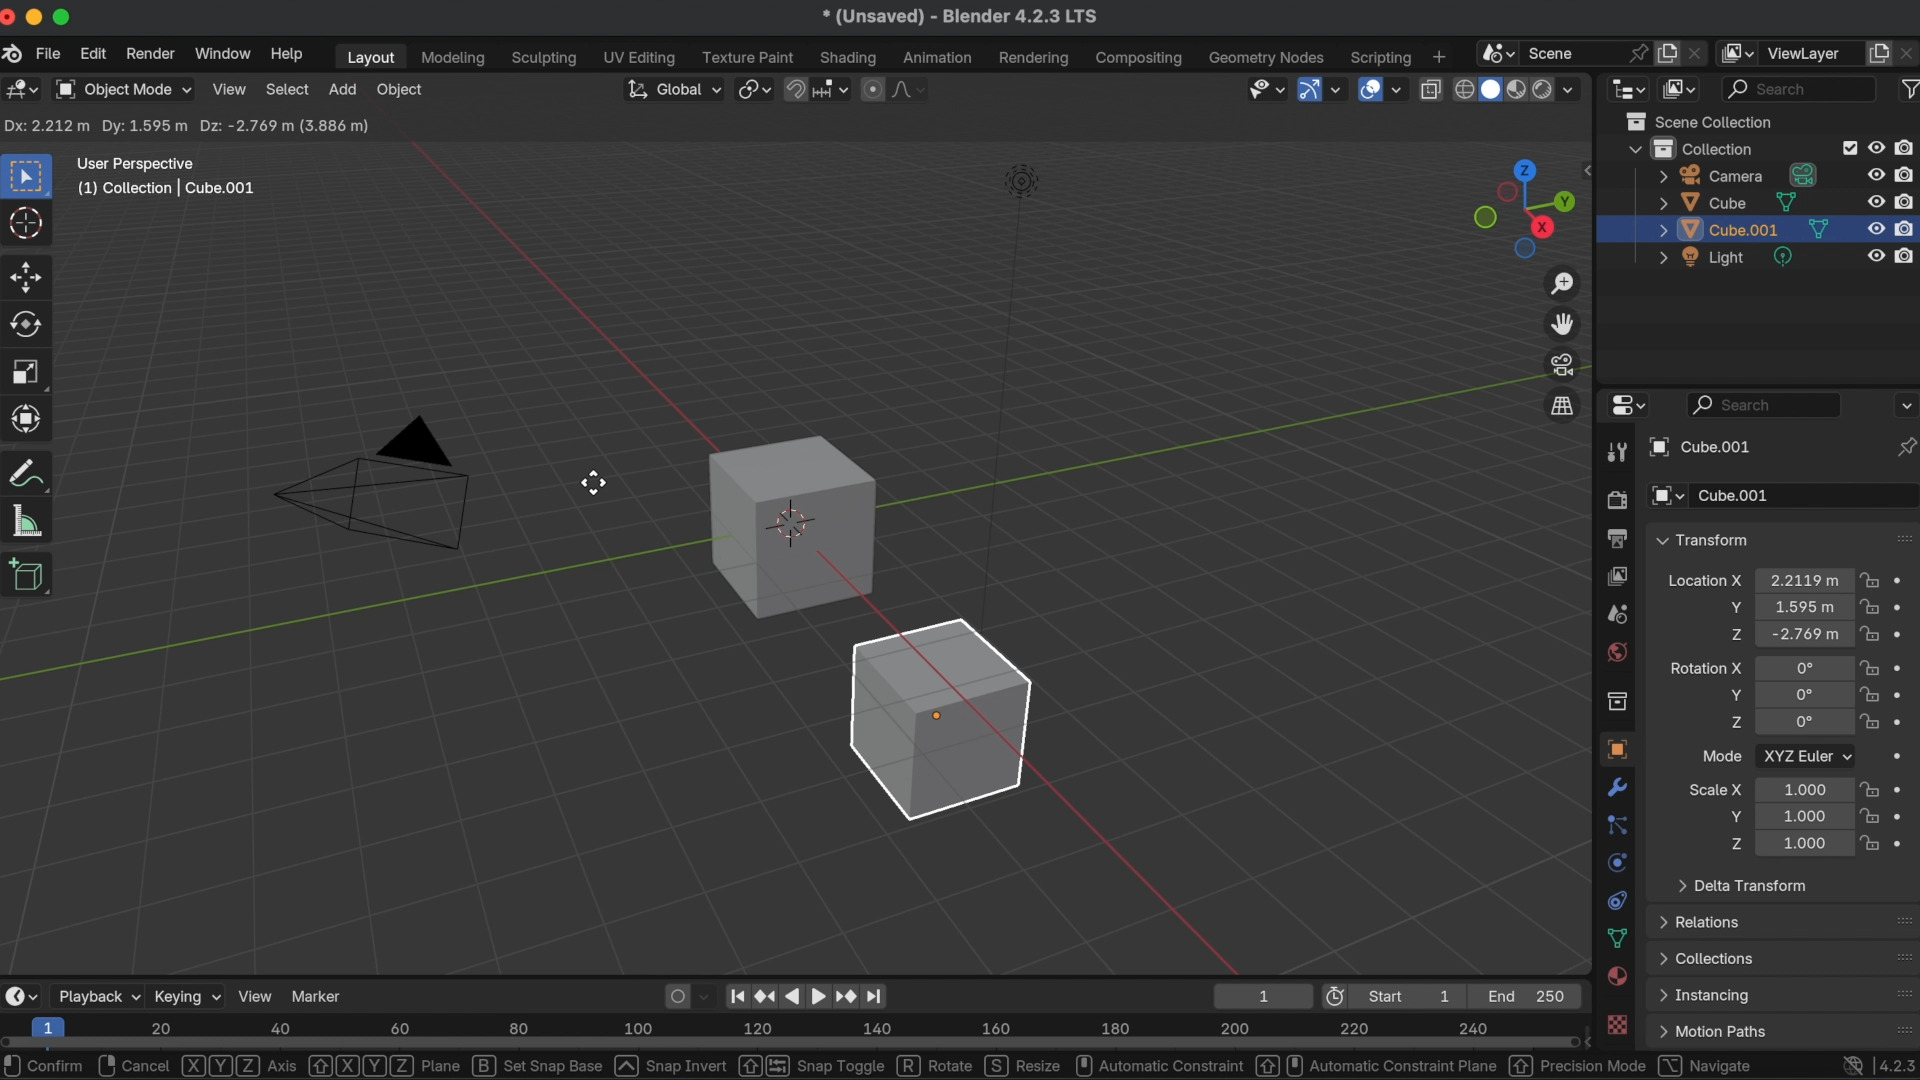 This screenshot has width=1920, height=1080. I want to click on animate property, so click(1903, 759).